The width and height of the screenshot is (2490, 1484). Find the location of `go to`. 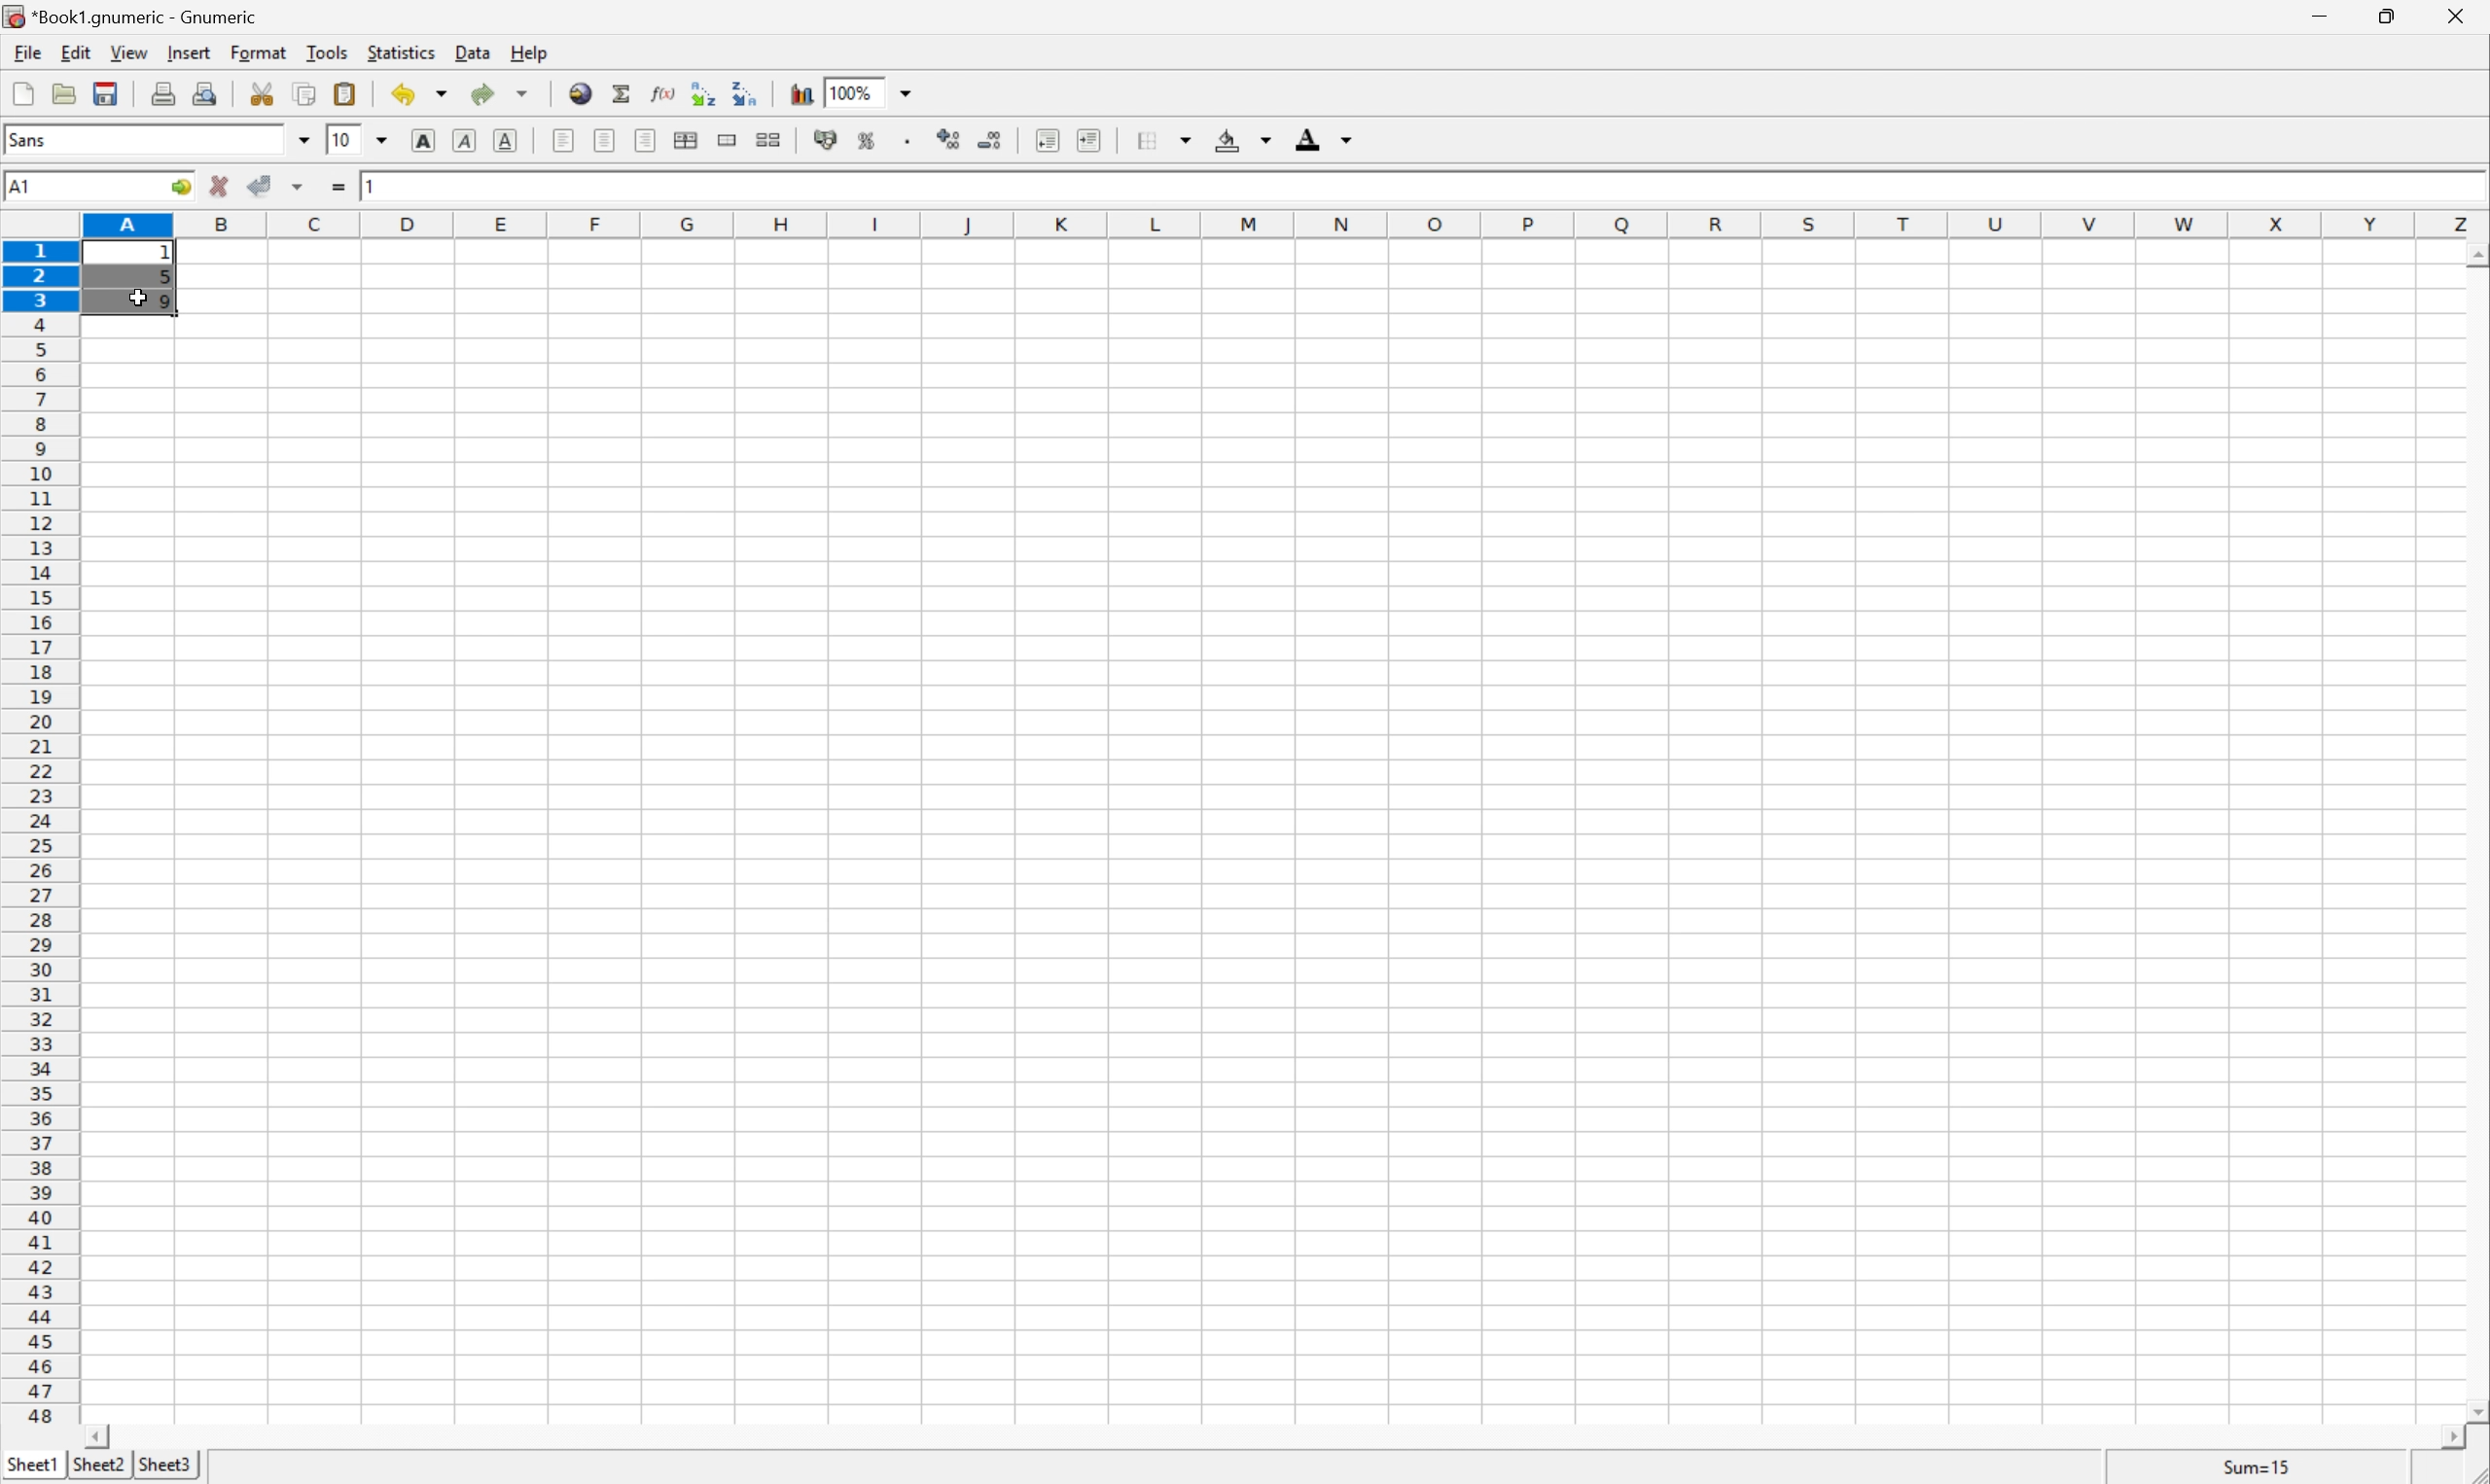

go to is located at coordinates (181, 188).